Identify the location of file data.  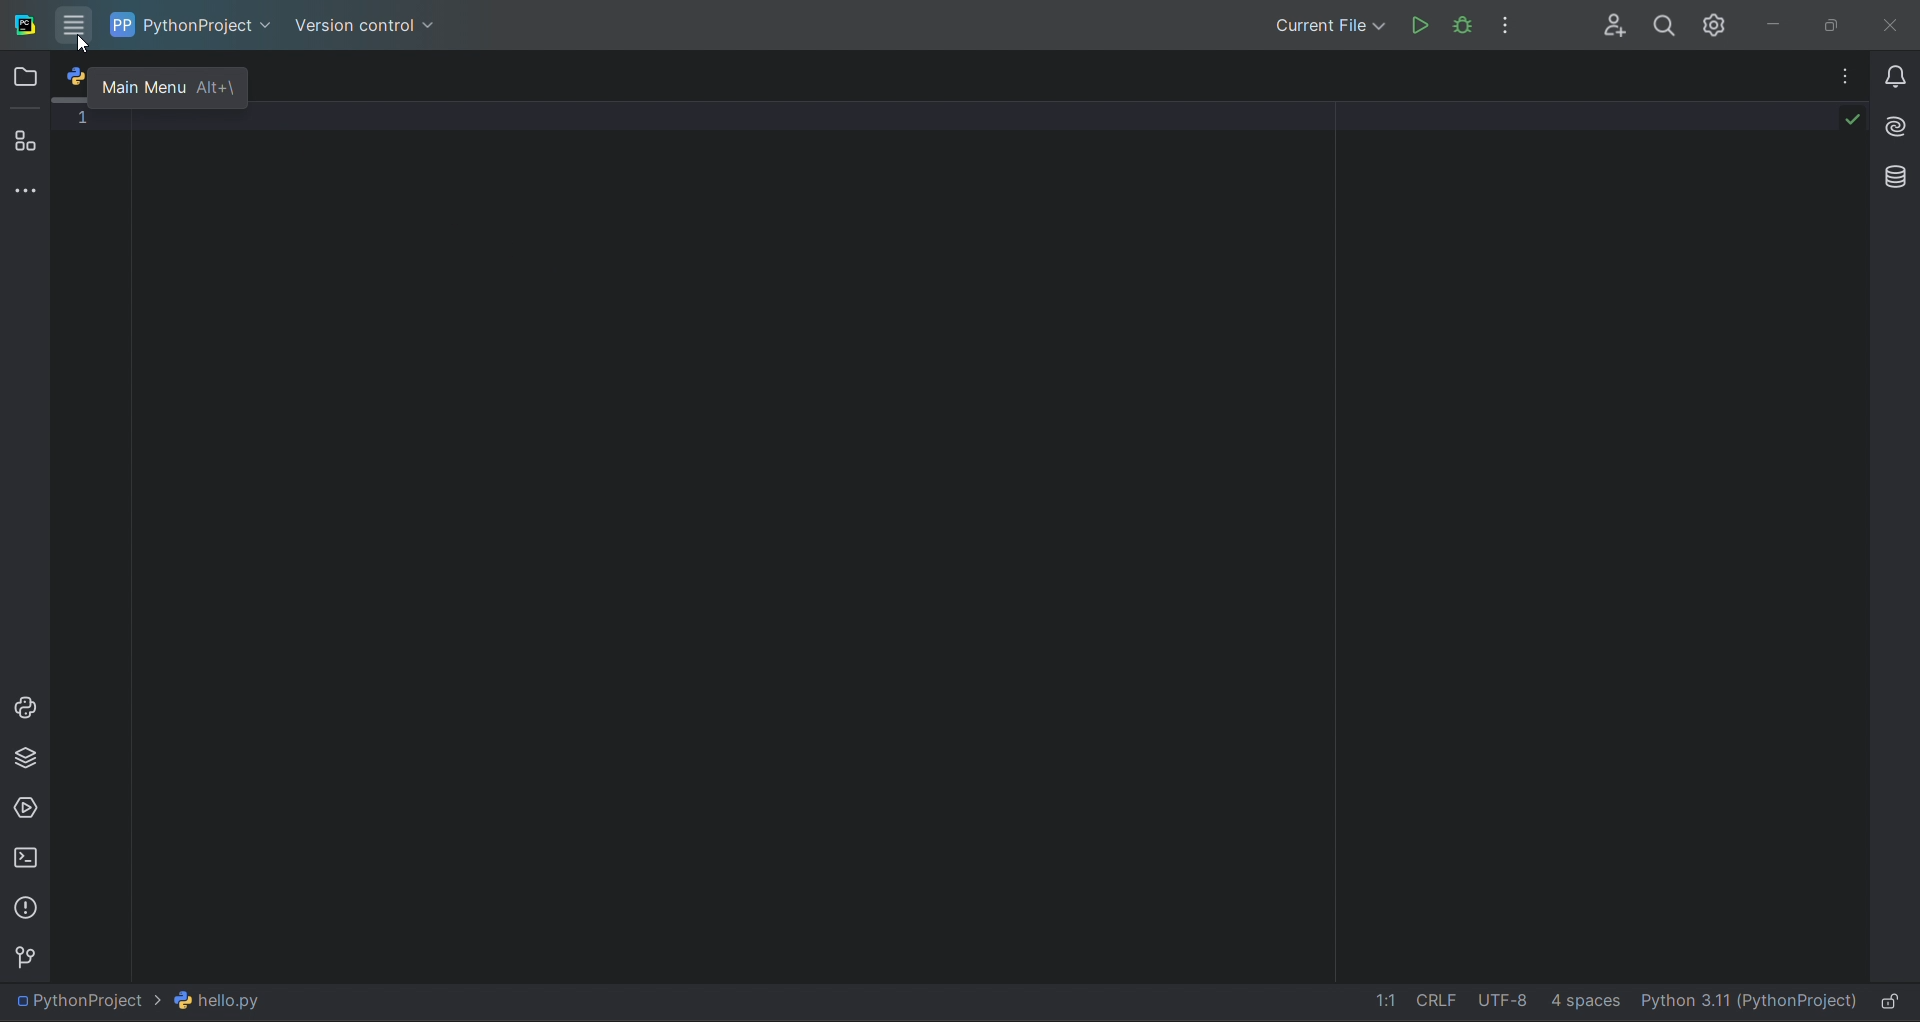
(1481, 1004).